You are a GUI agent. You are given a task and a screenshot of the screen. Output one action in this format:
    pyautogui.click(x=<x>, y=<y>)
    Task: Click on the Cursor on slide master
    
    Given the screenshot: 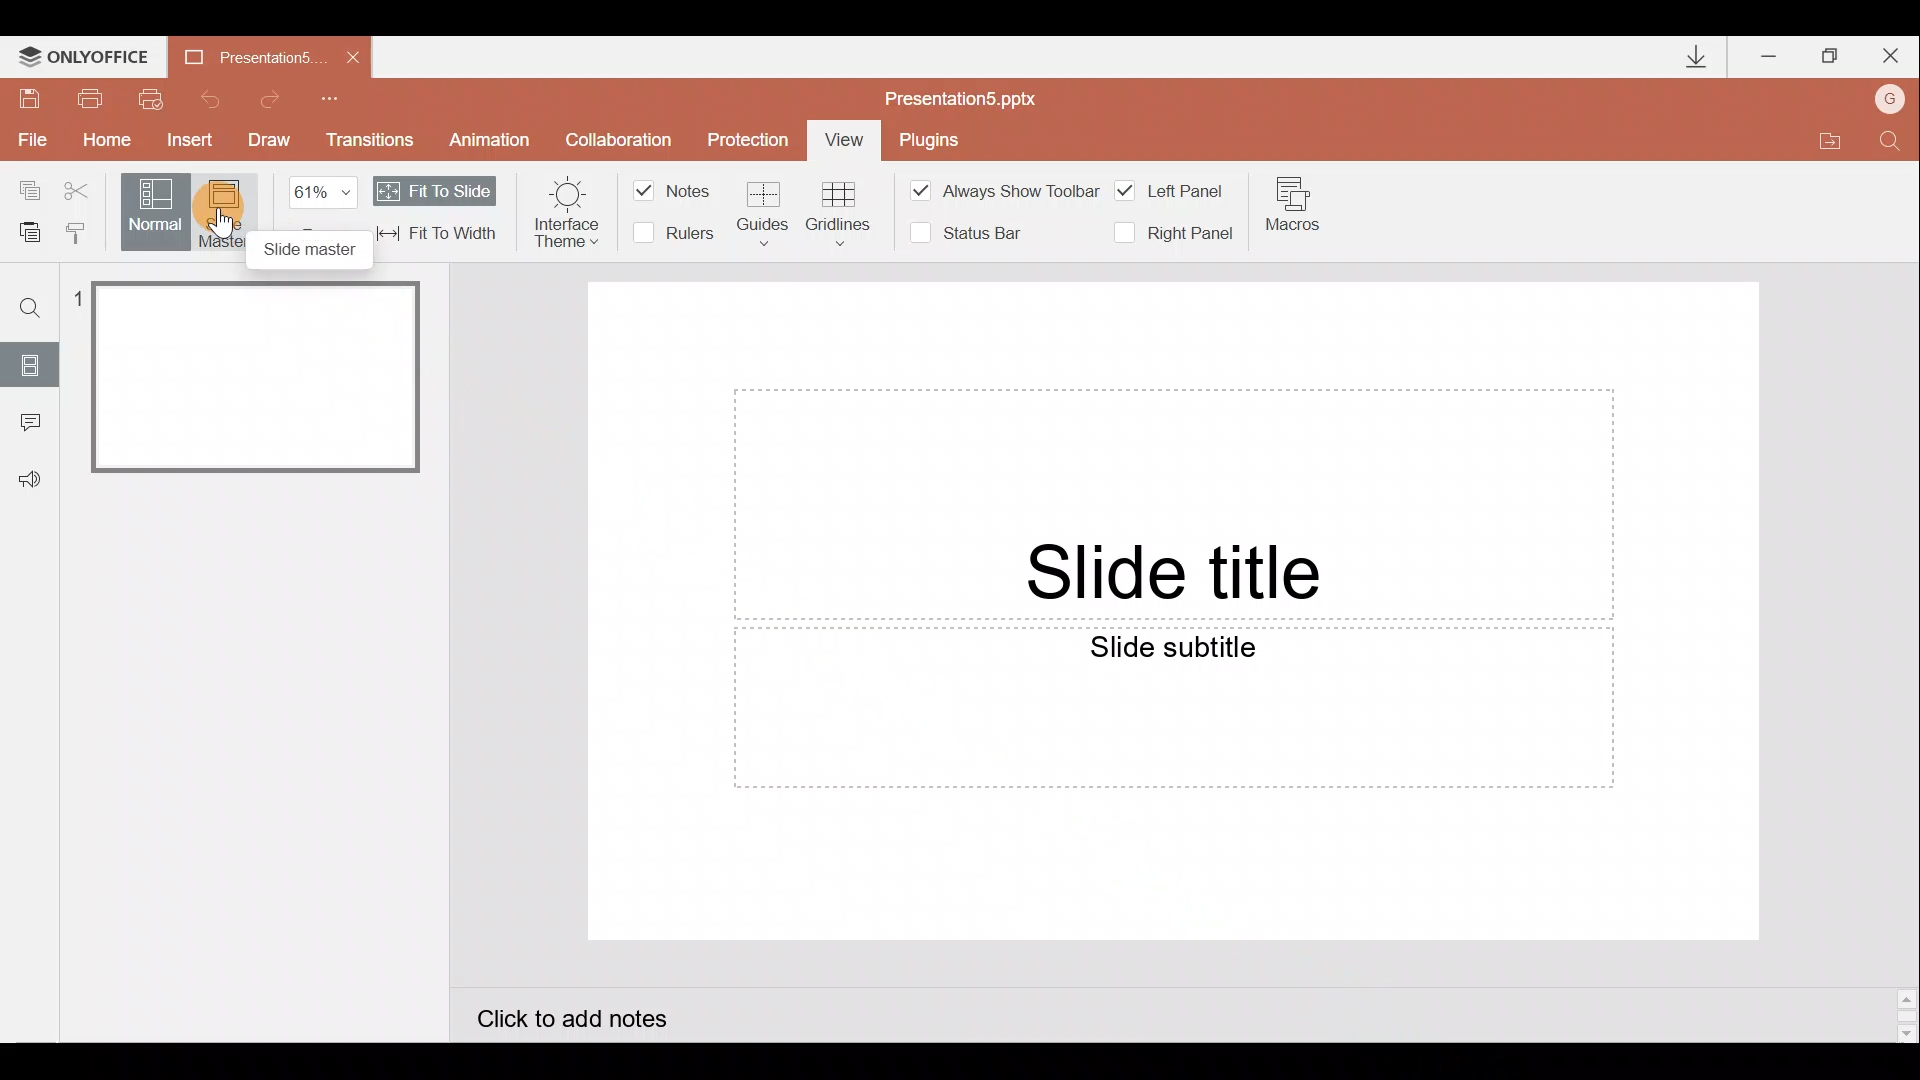 What is the action you would take?
    pyautogui.click(x=244, y=216)
    